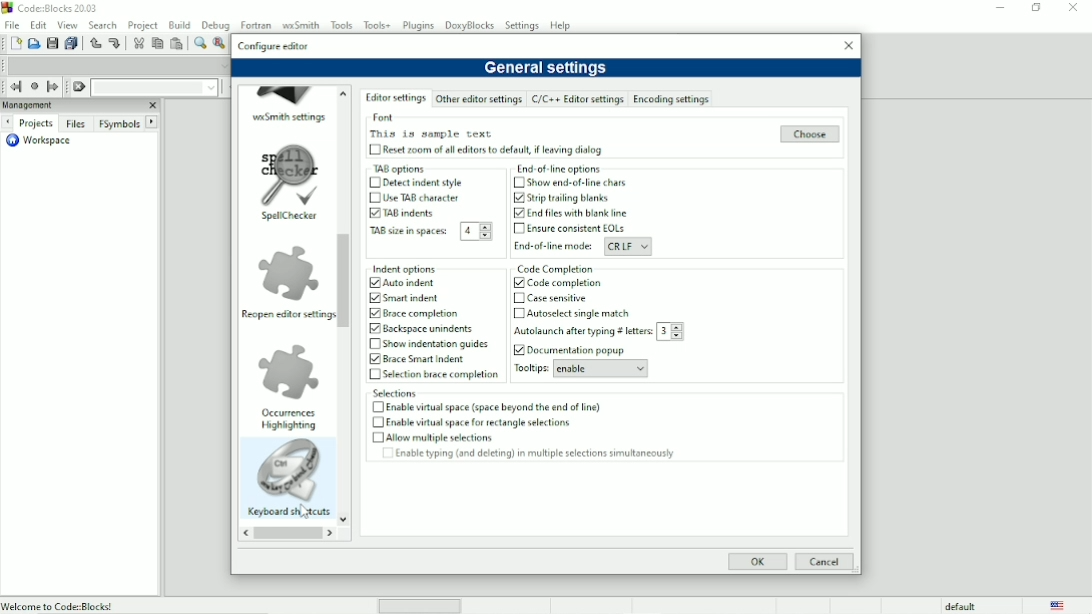 The width and height of the screenshot is (1092, 614). I want to click on Cut, so click(138, 44).